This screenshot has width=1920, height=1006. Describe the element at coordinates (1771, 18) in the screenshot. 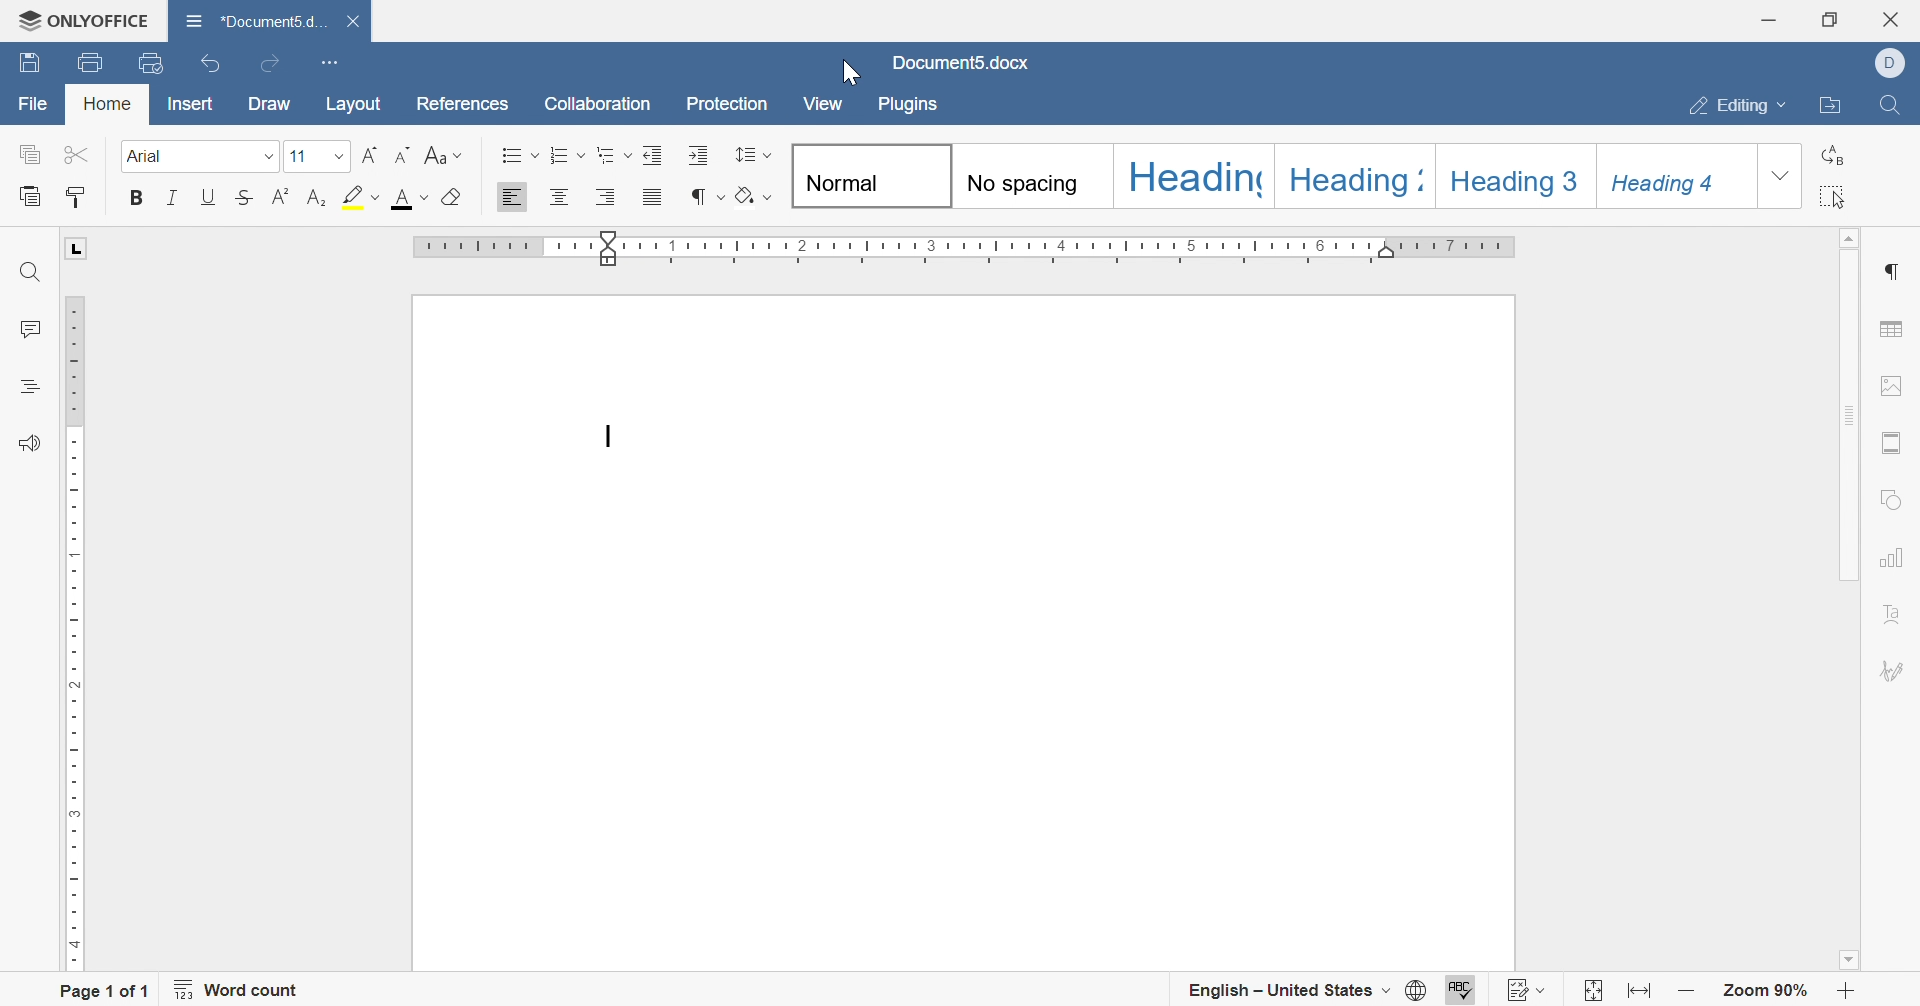

I see `minimize` at that location.